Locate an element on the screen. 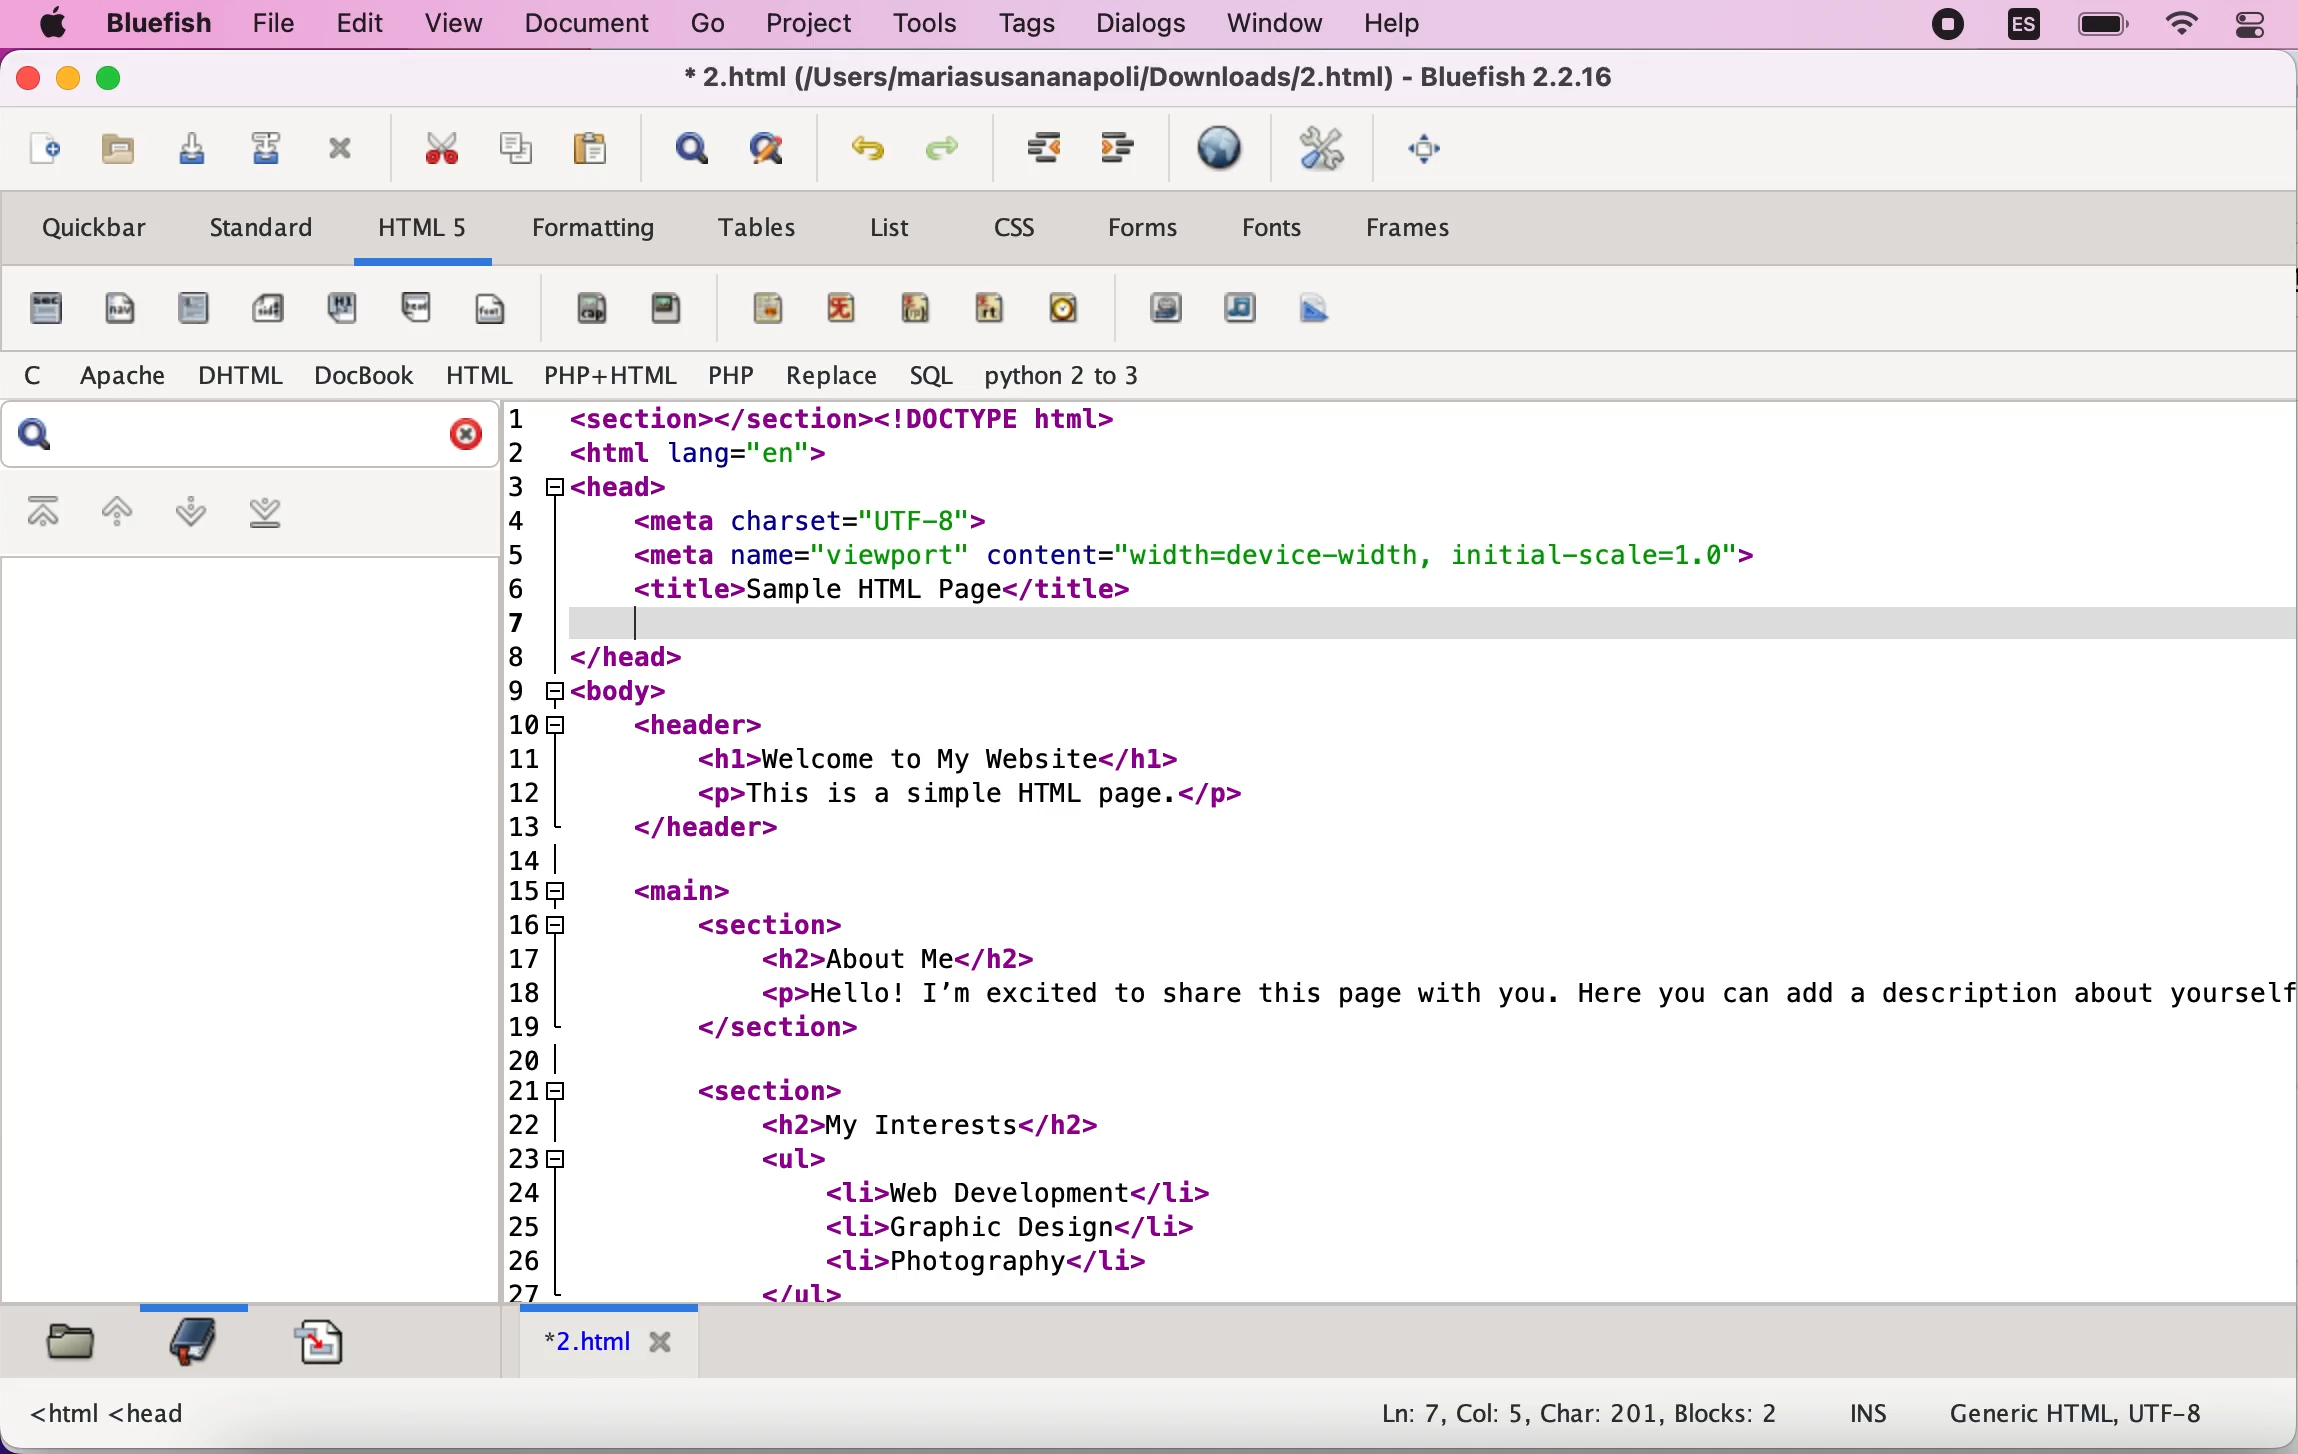  mark is located at coordinates (763, 307).